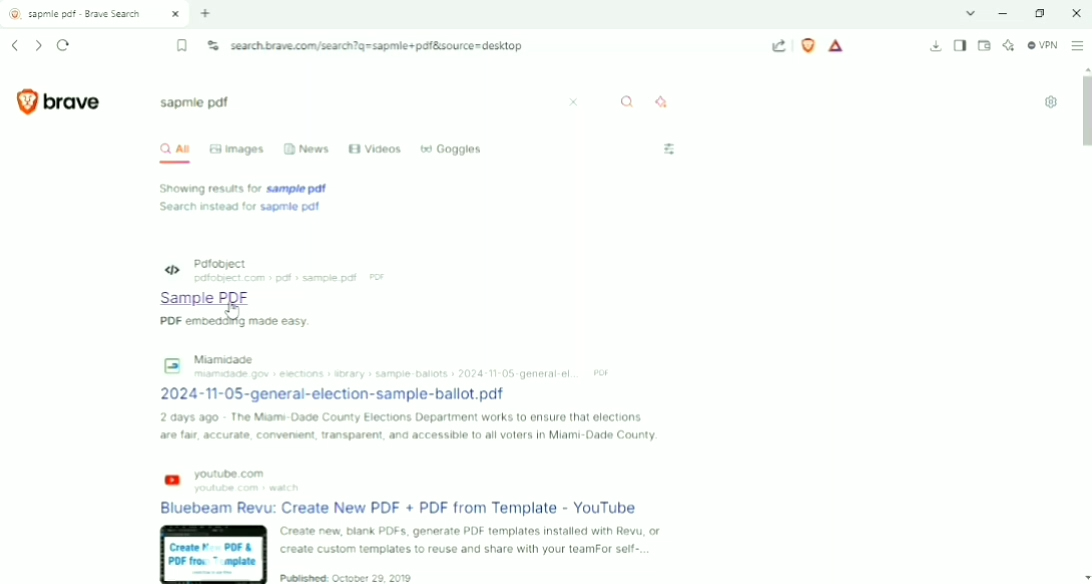 Image resolution: width=1092 pixels, height=584 pixels. What do you see at coordinates (984, 46) in the screenshot?
I see `Wallet` at bounding box center [984, 46].